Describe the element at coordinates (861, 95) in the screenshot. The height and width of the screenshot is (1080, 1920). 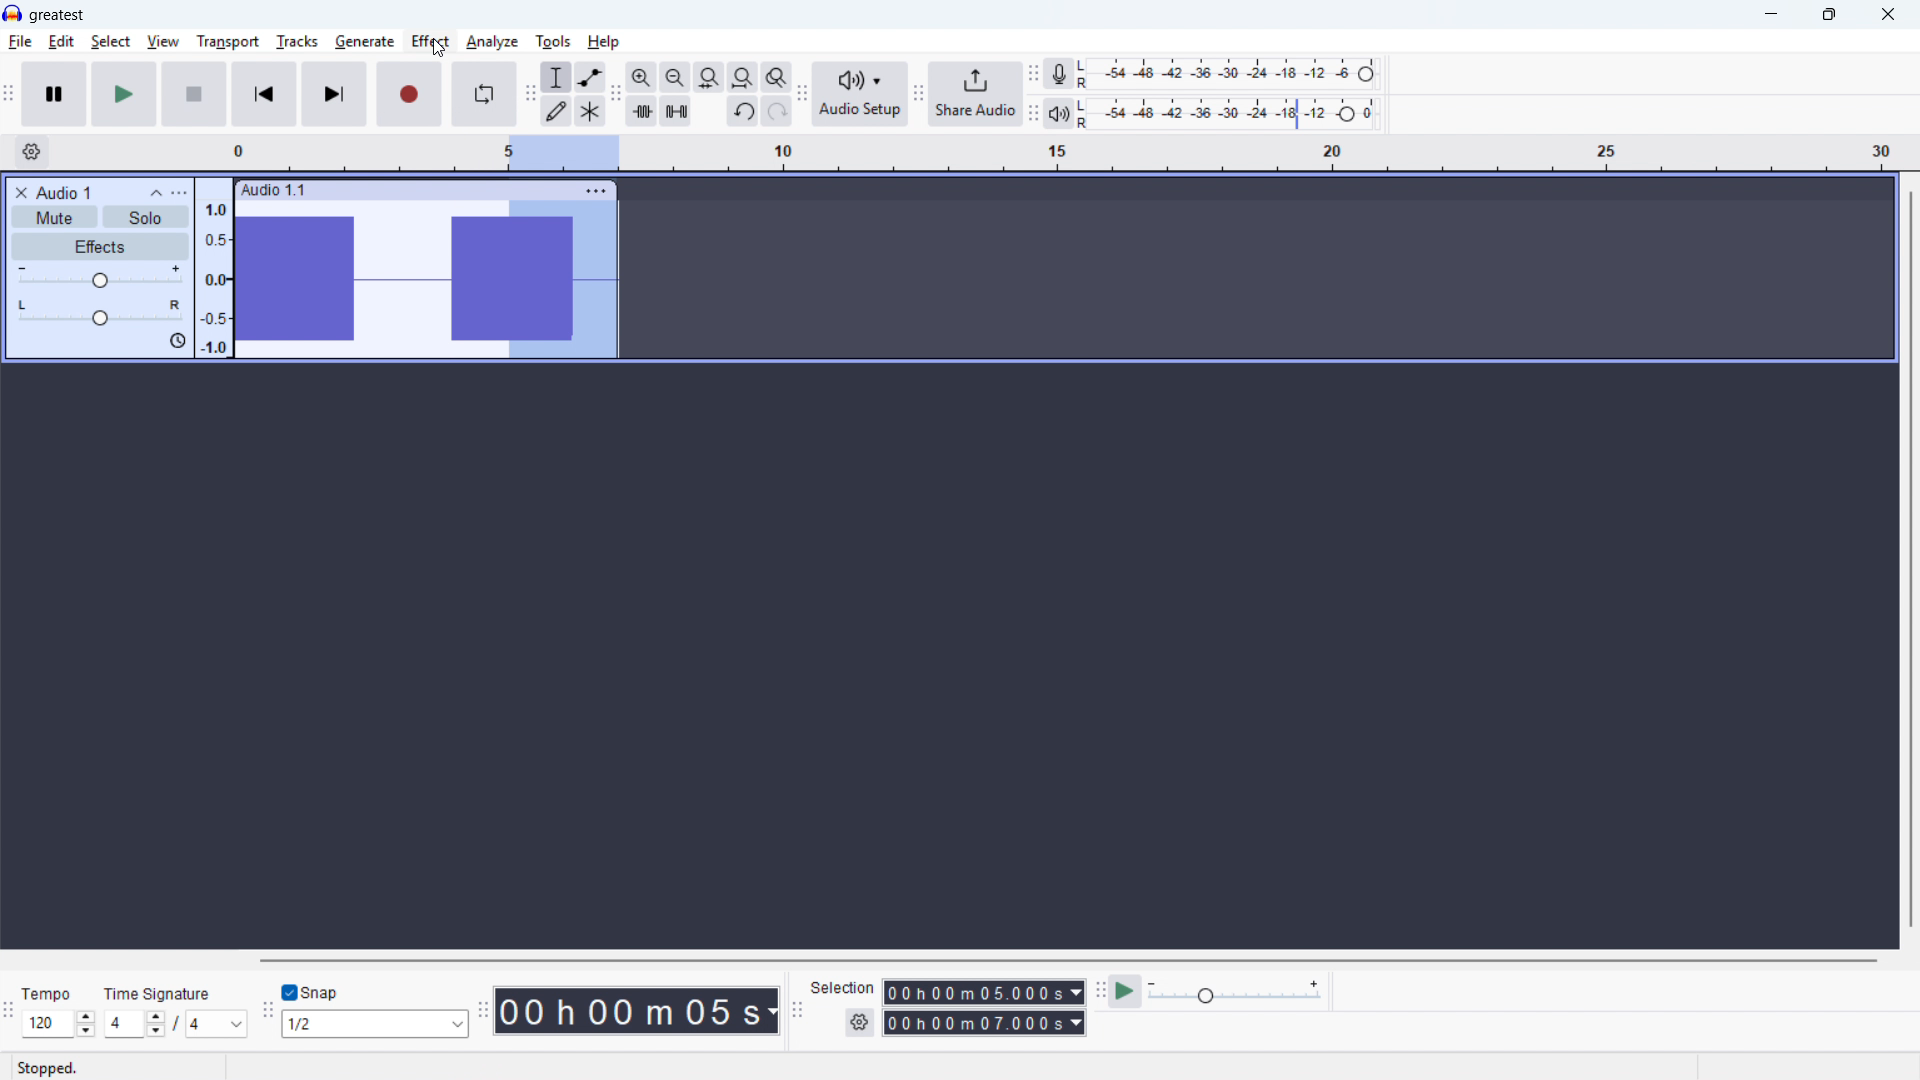
I see `Audio setup ` at that location.